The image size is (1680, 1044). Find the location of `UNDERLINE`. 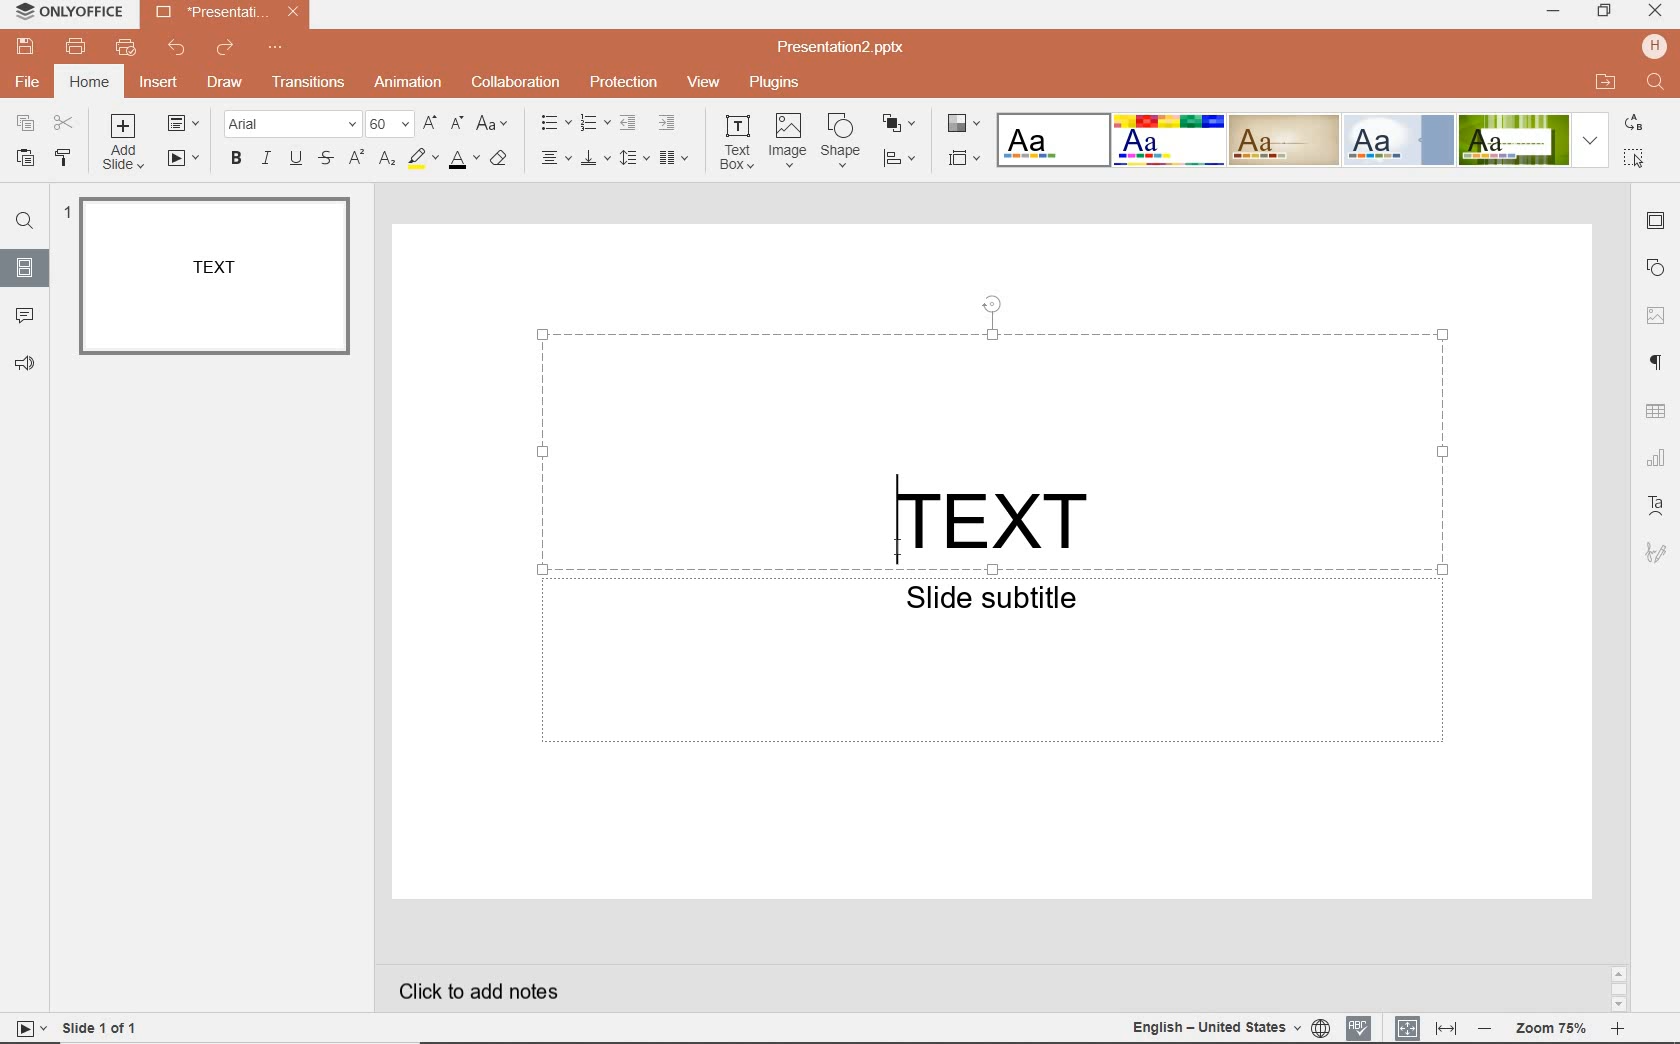

UNDERLINE is located at coordinates (296, 158).